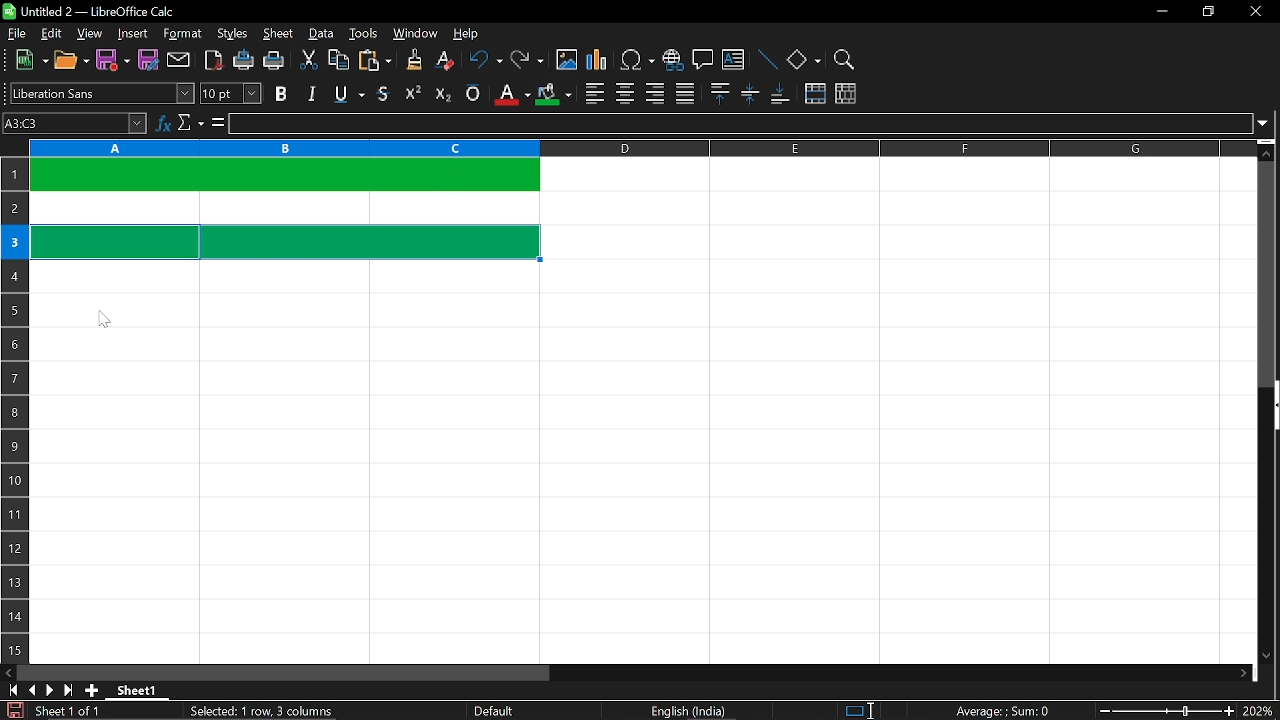 This screenshot has height=720, width=1280. Describe the element at coordinates (702, 60) in the screenshot. I see `insert comment` at that location.